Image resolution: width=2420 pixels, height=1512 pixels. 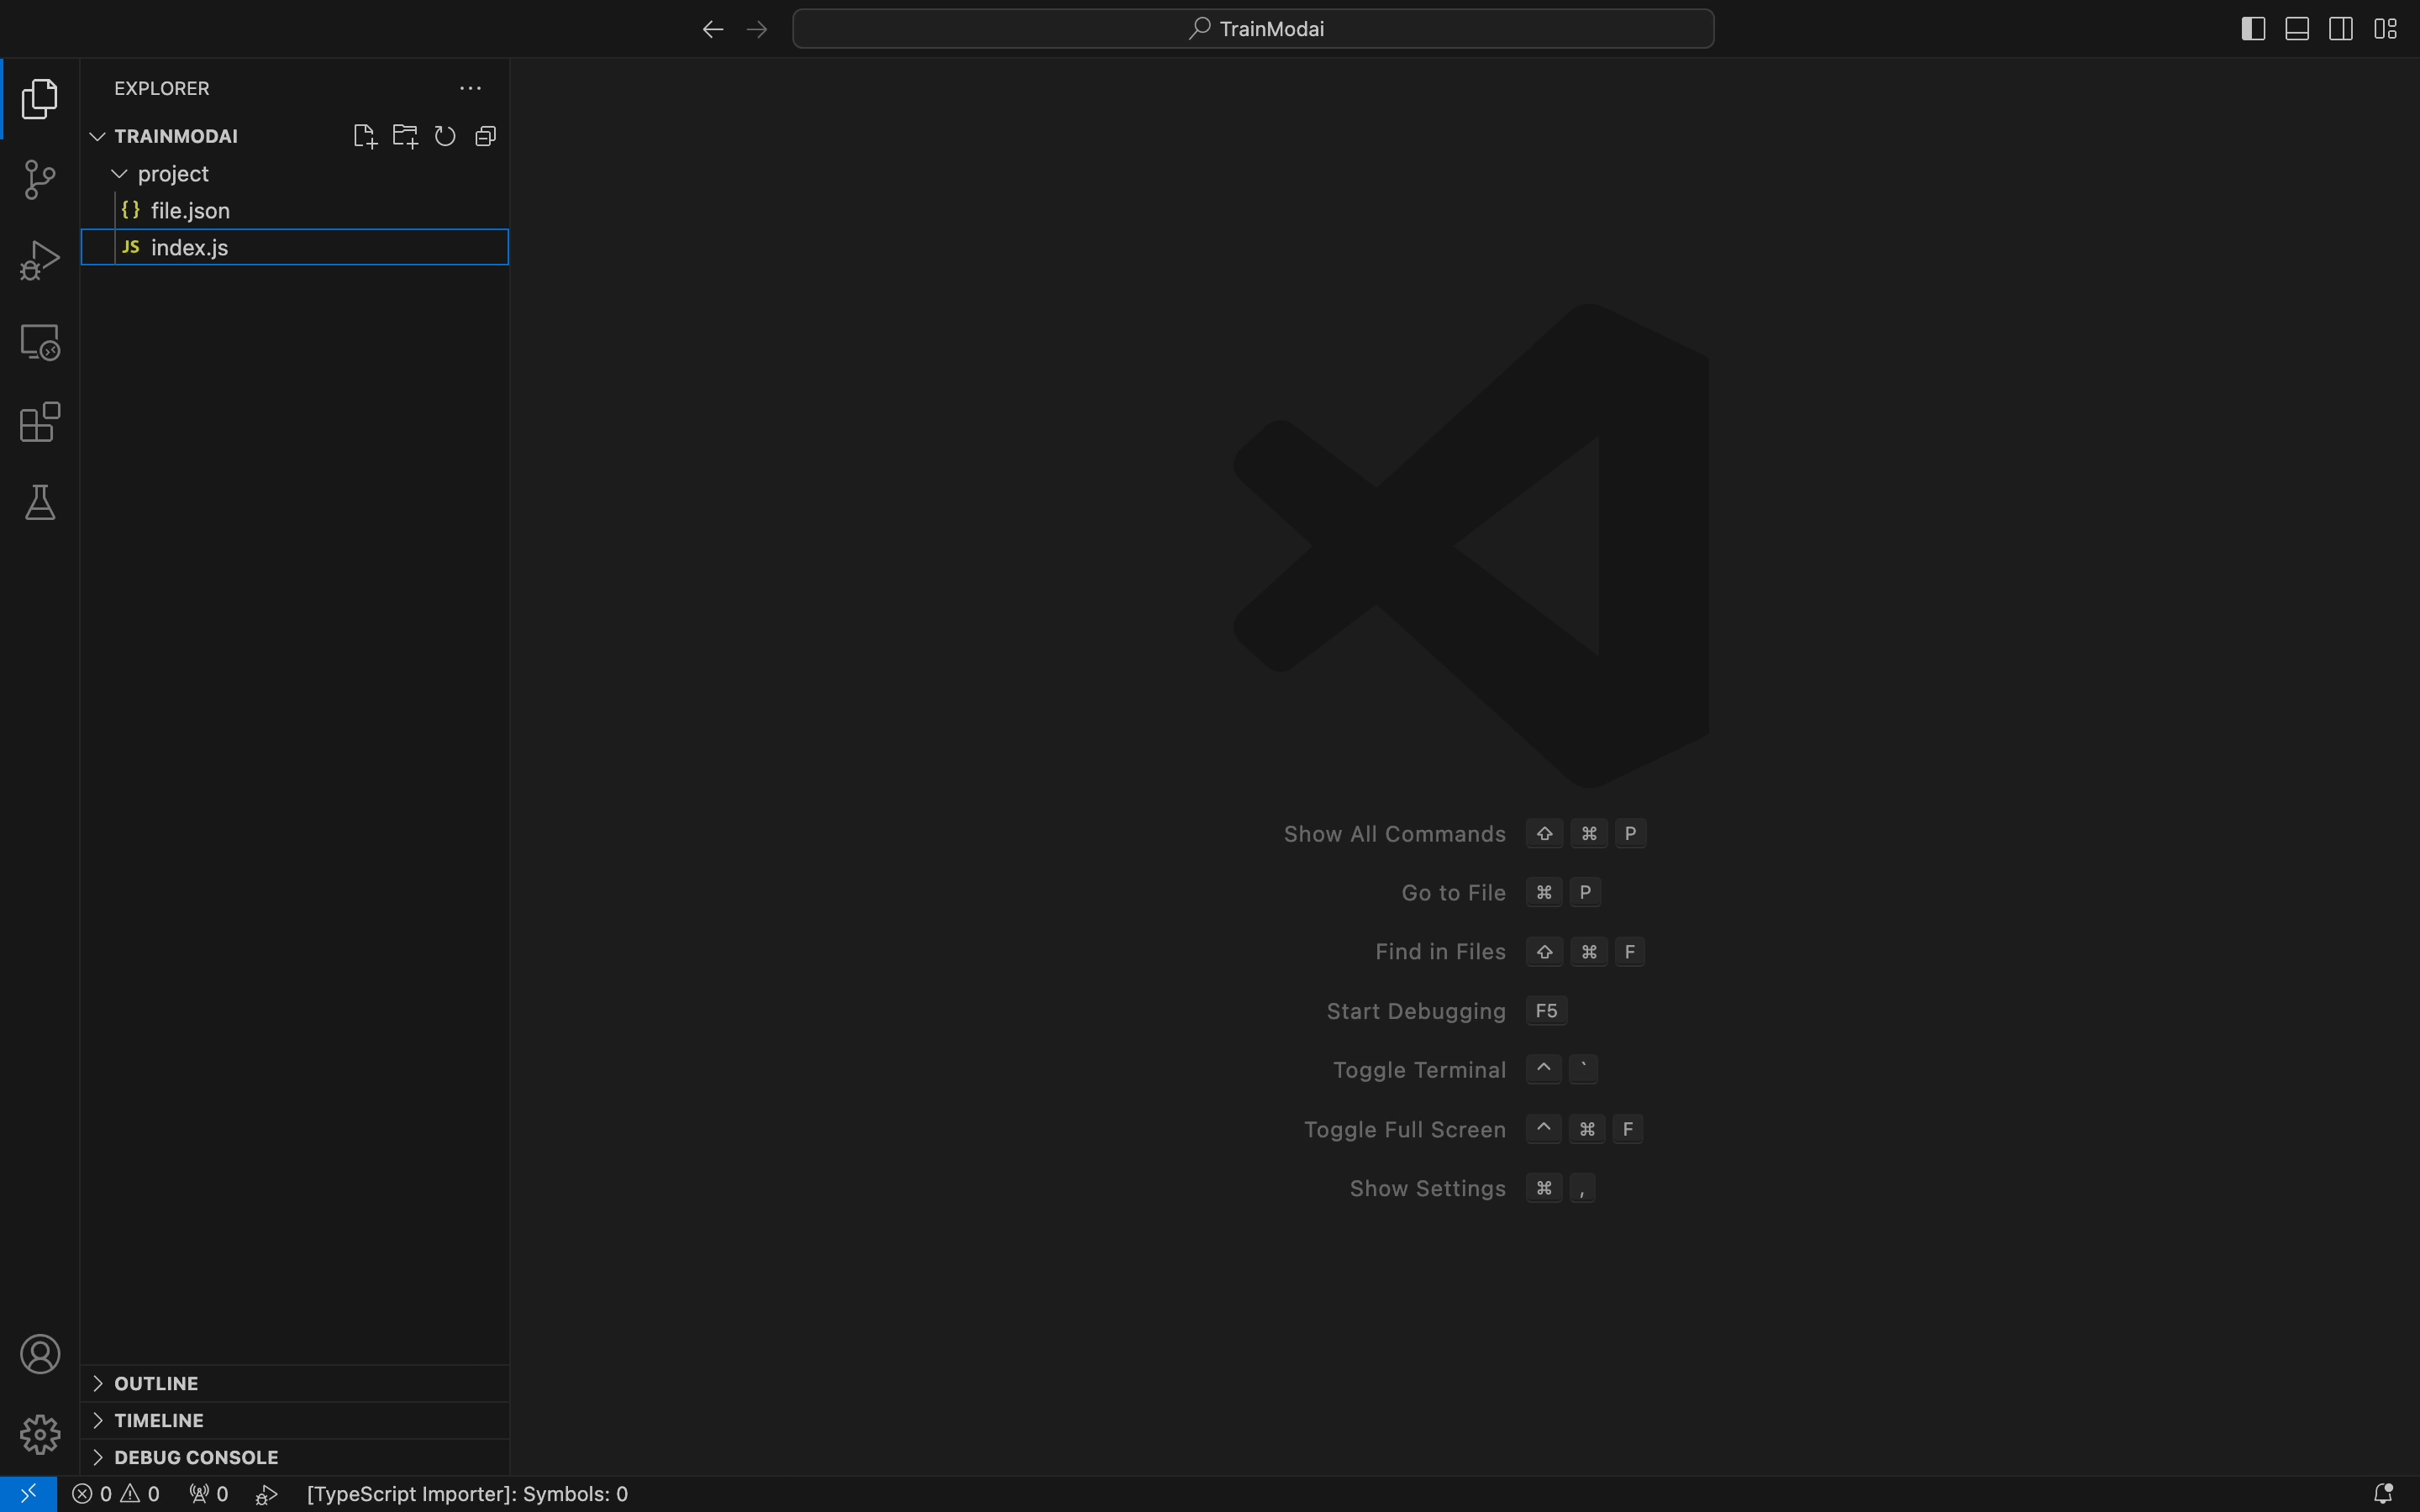 What do you see at coordinates (2392, 30) in the screenshot?
I see `layout` at bounding box center [2392, 30].